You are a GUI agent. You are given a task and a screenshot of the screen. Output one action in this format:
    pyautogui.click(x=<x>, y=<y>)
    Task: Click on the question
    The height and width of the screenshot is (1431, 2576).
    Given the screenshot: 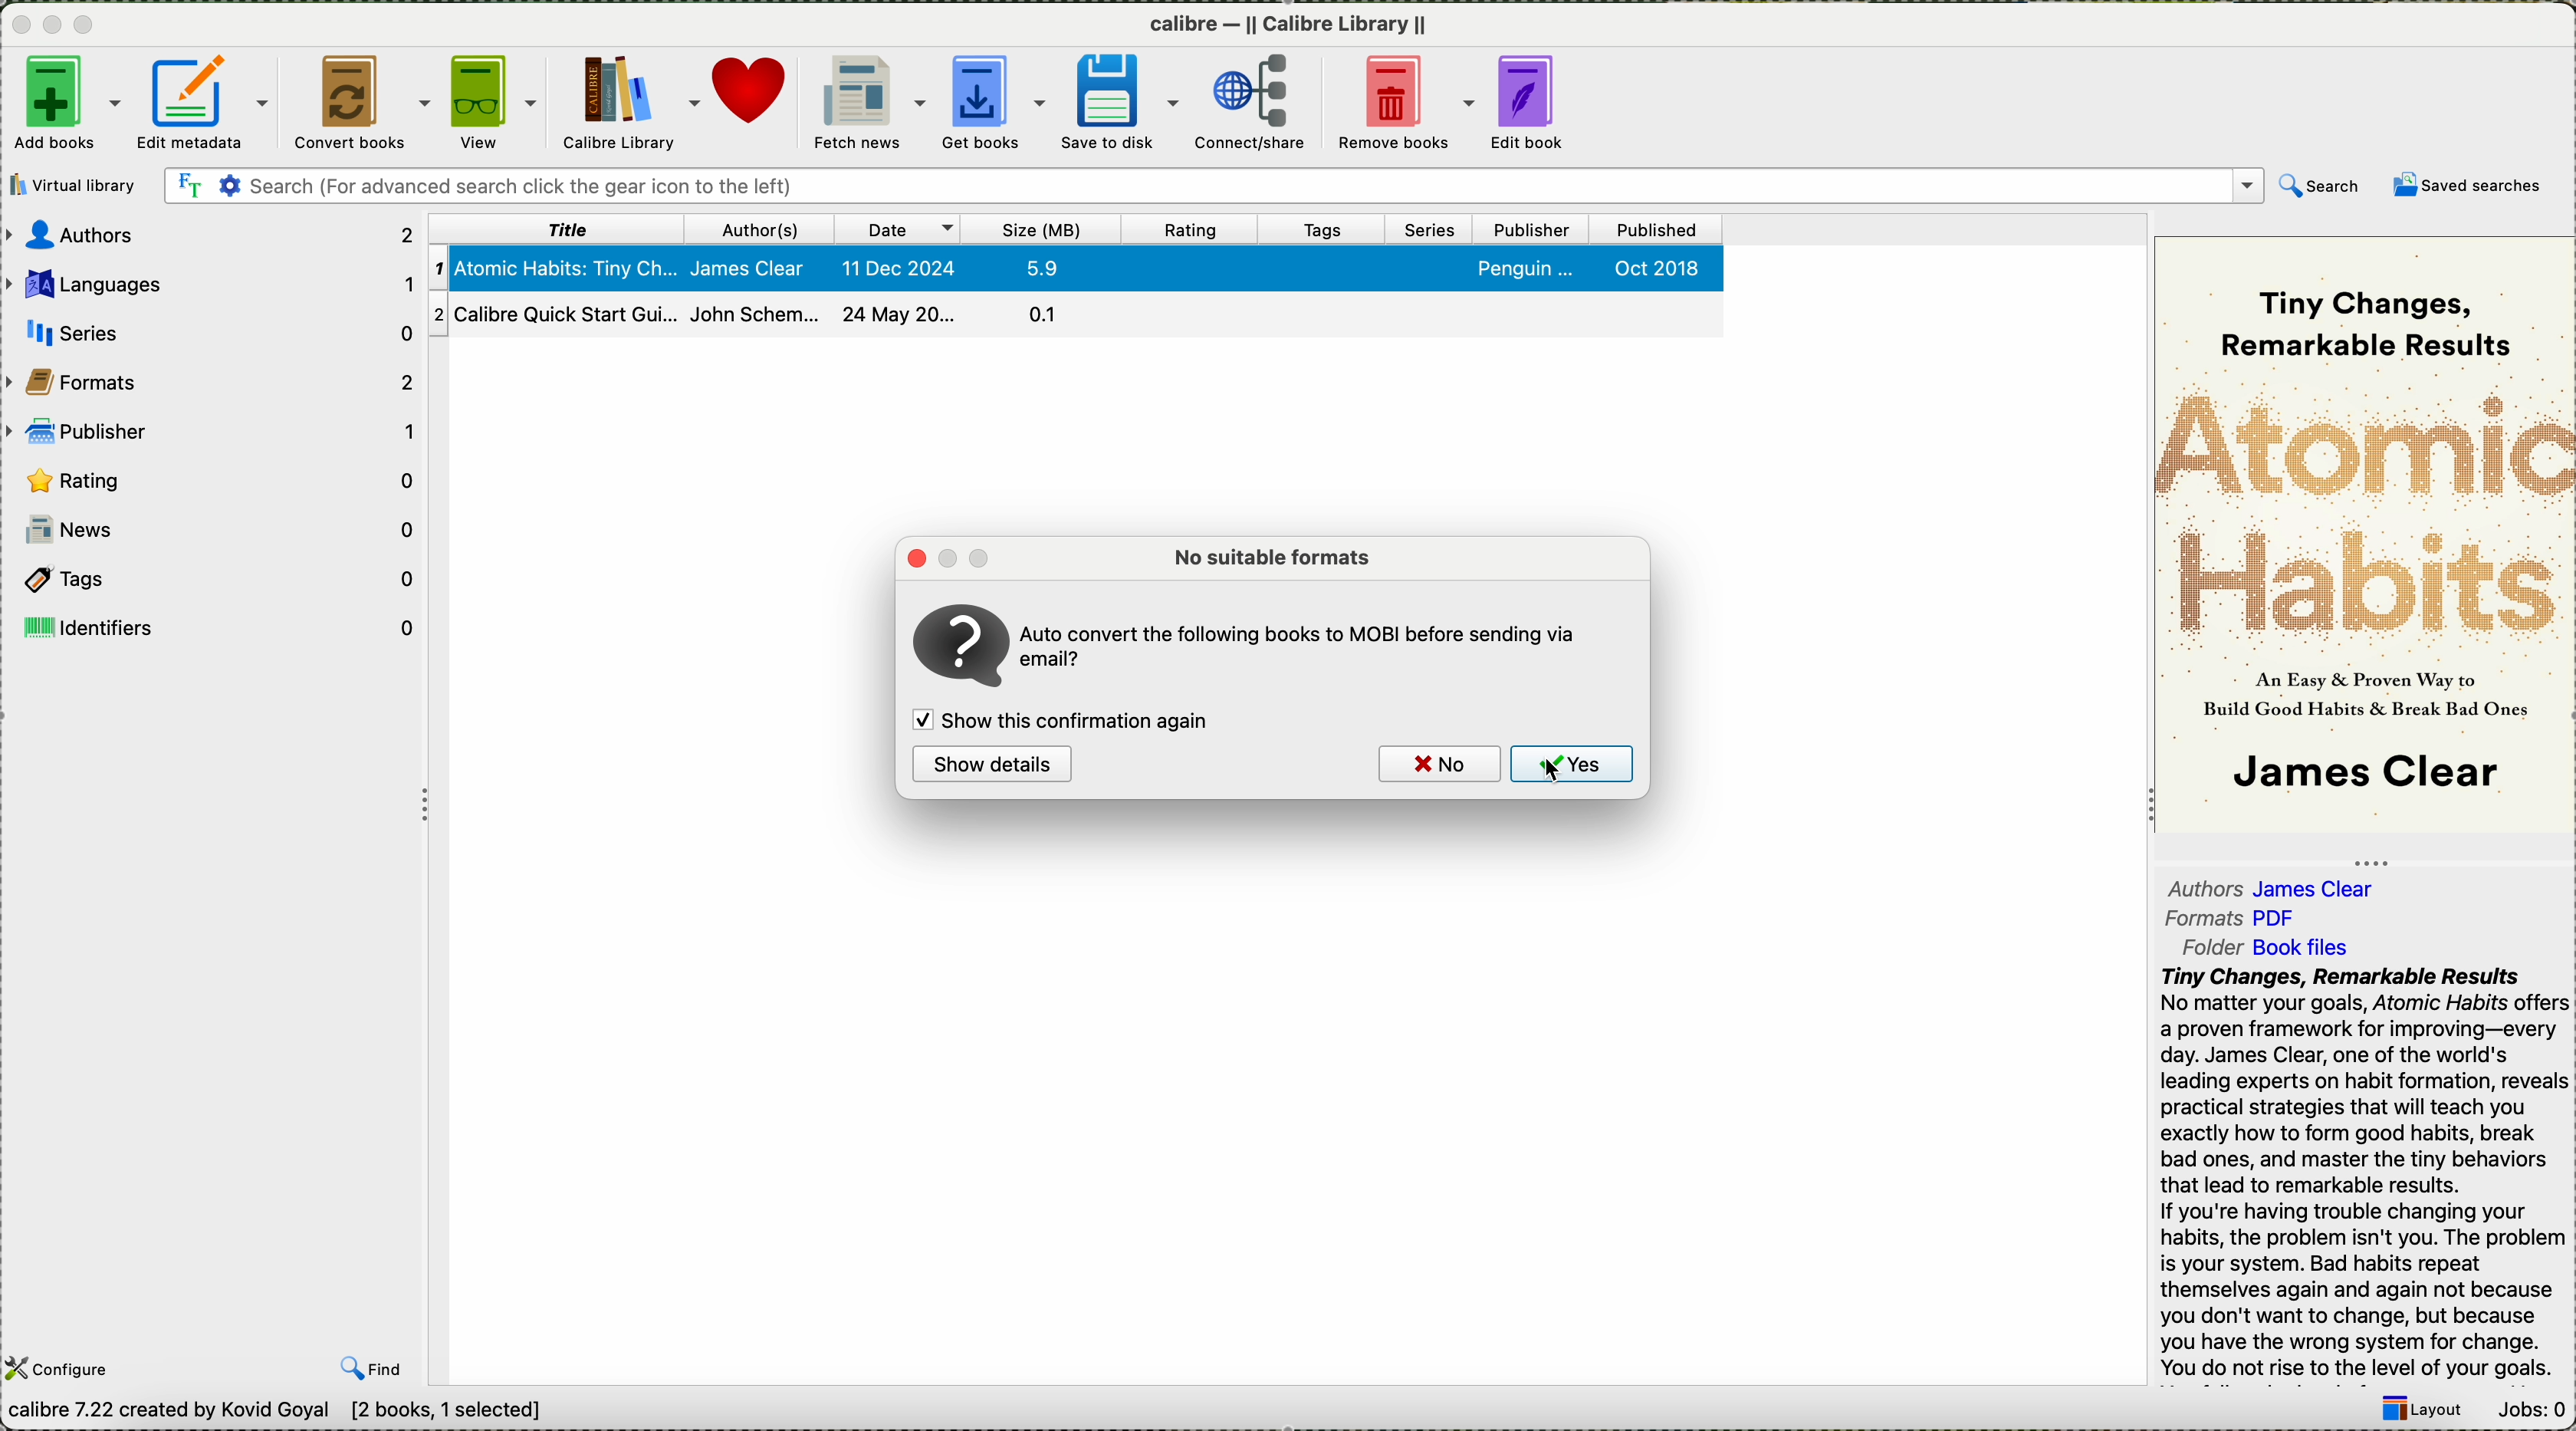 What is the action you would take?
    pyautogui.click(x=1306, y=640)
    